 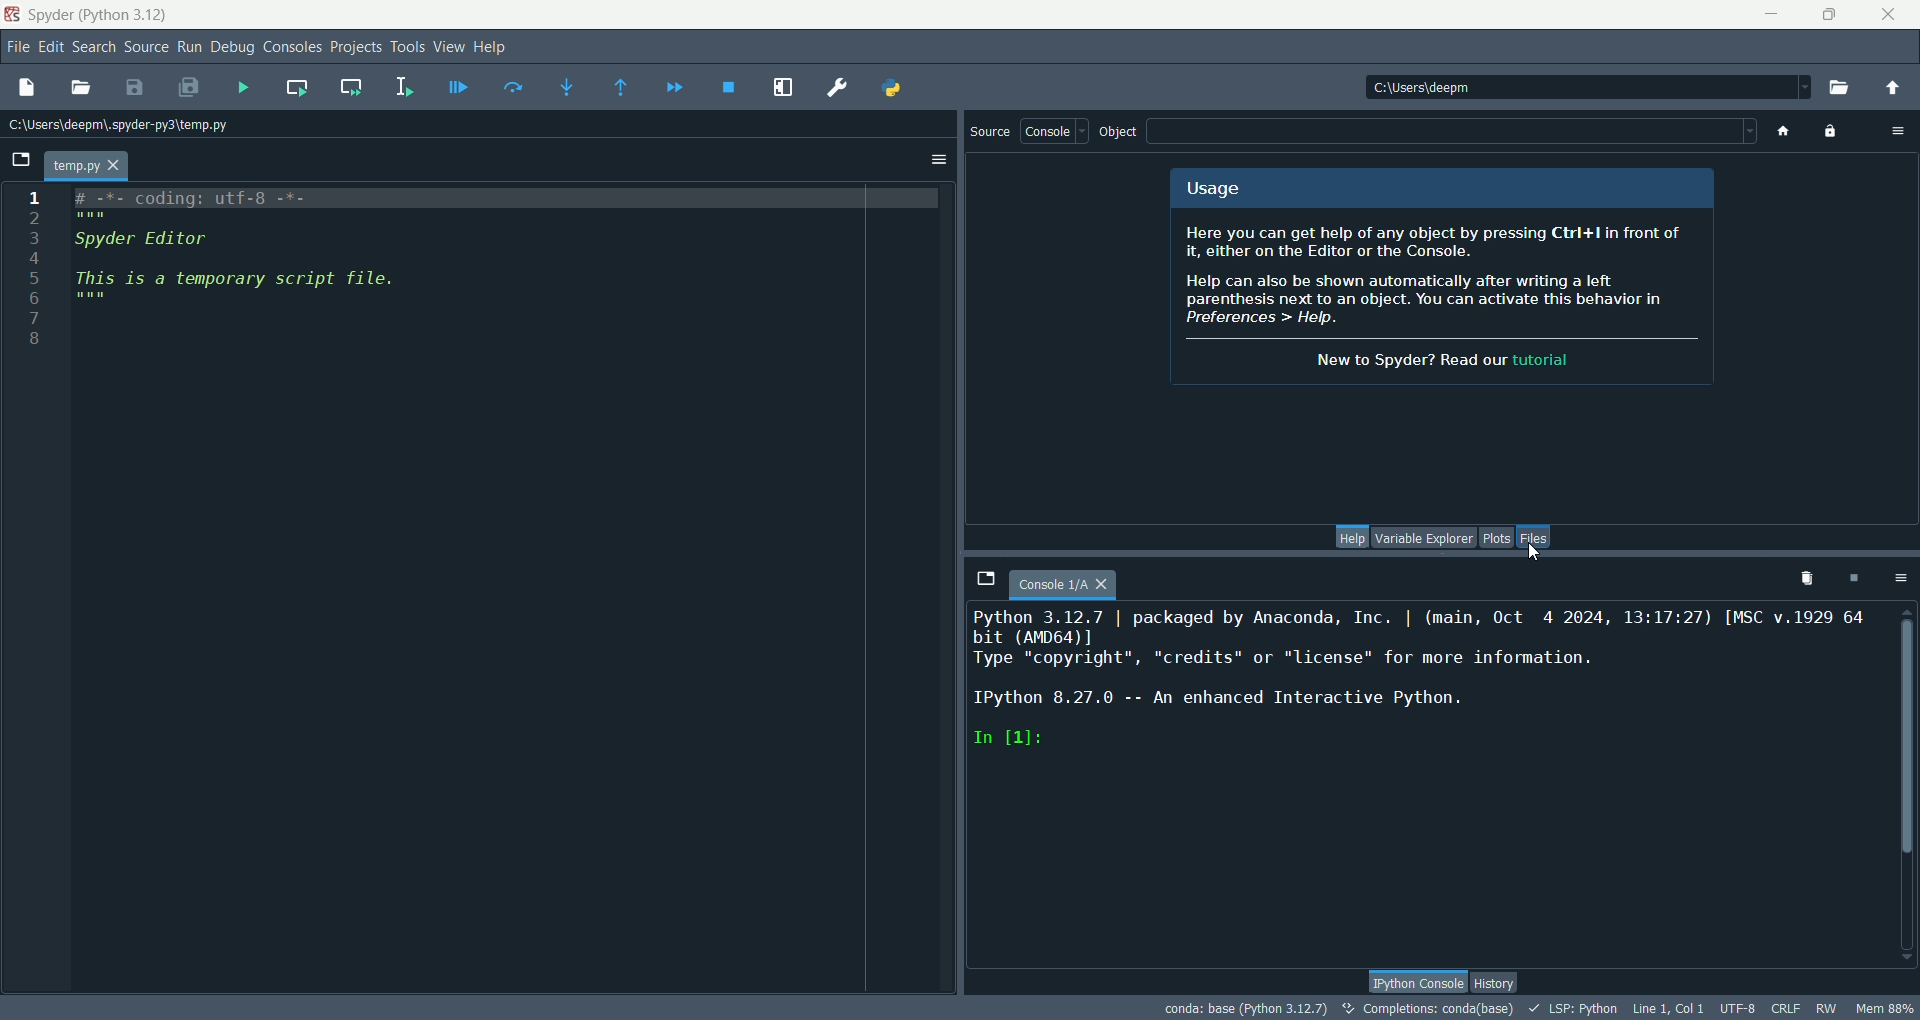 I want to click on file, so click(x=17, y=48).